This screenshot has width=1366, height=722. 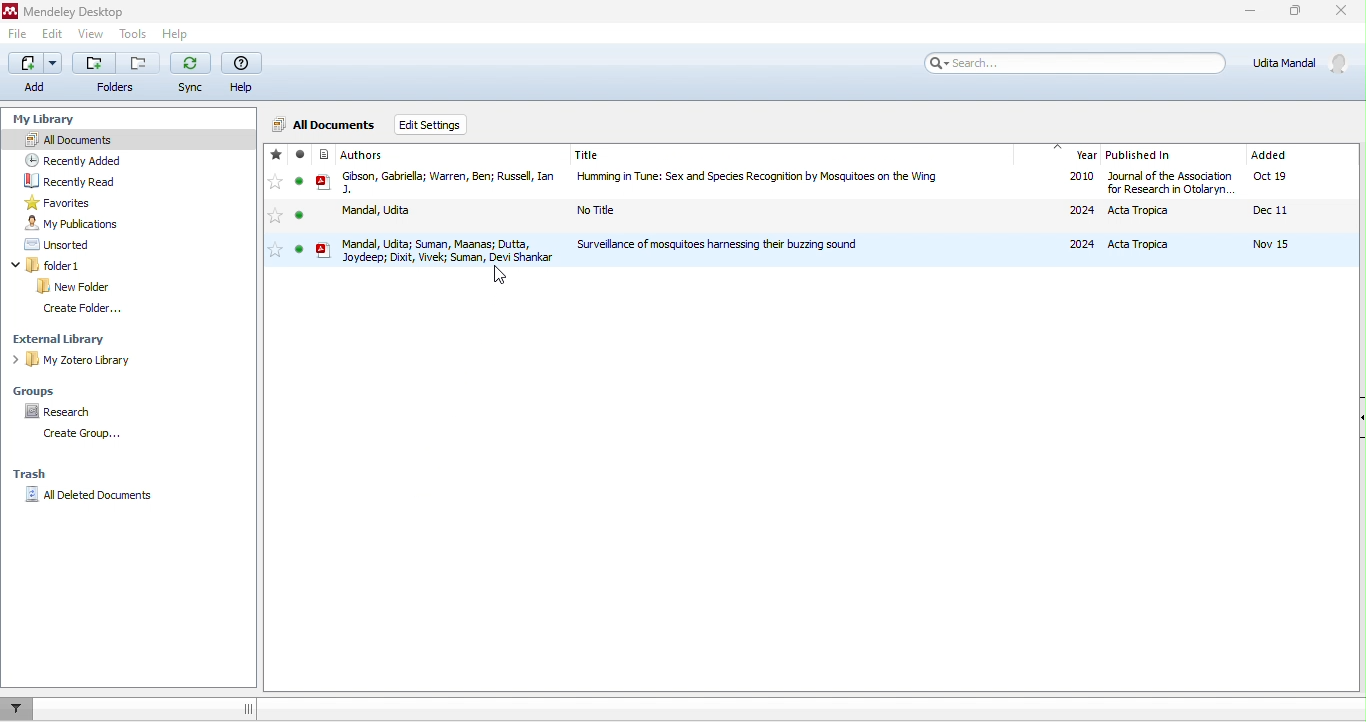 I want to click on create folder, so click(x=85, y=311).